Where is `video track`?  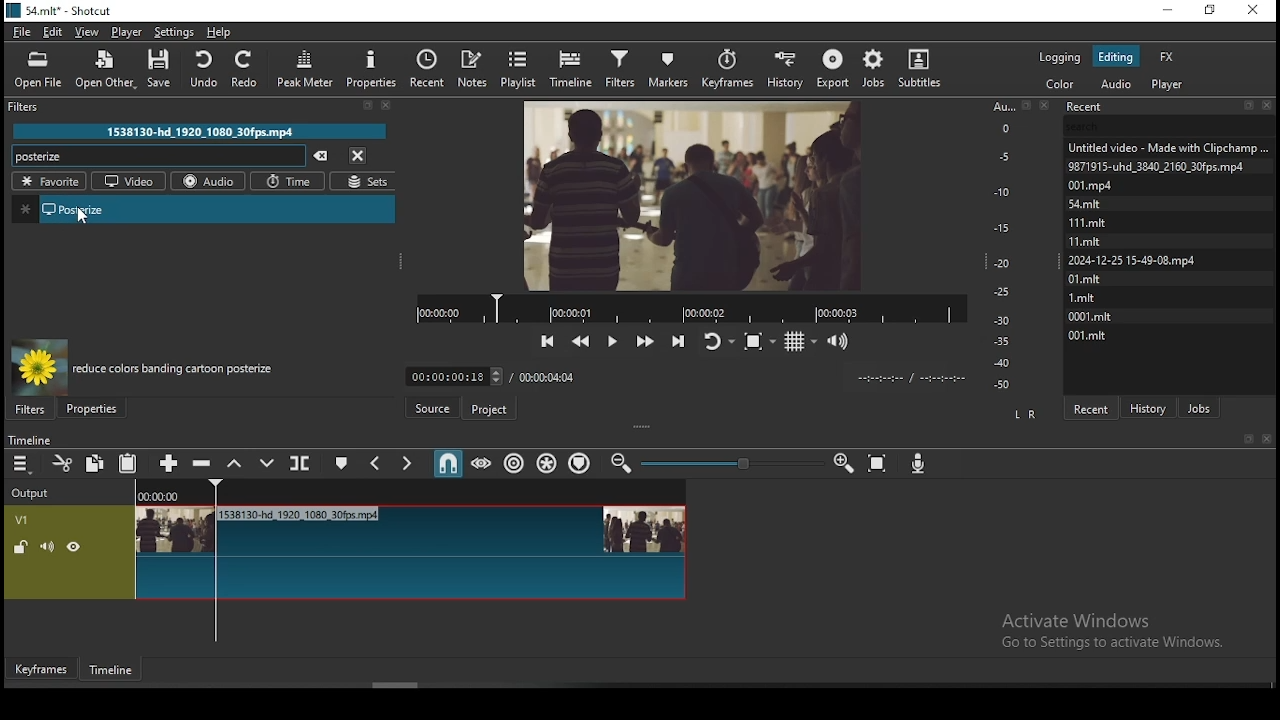
video track is located at coordinates (347, 550).